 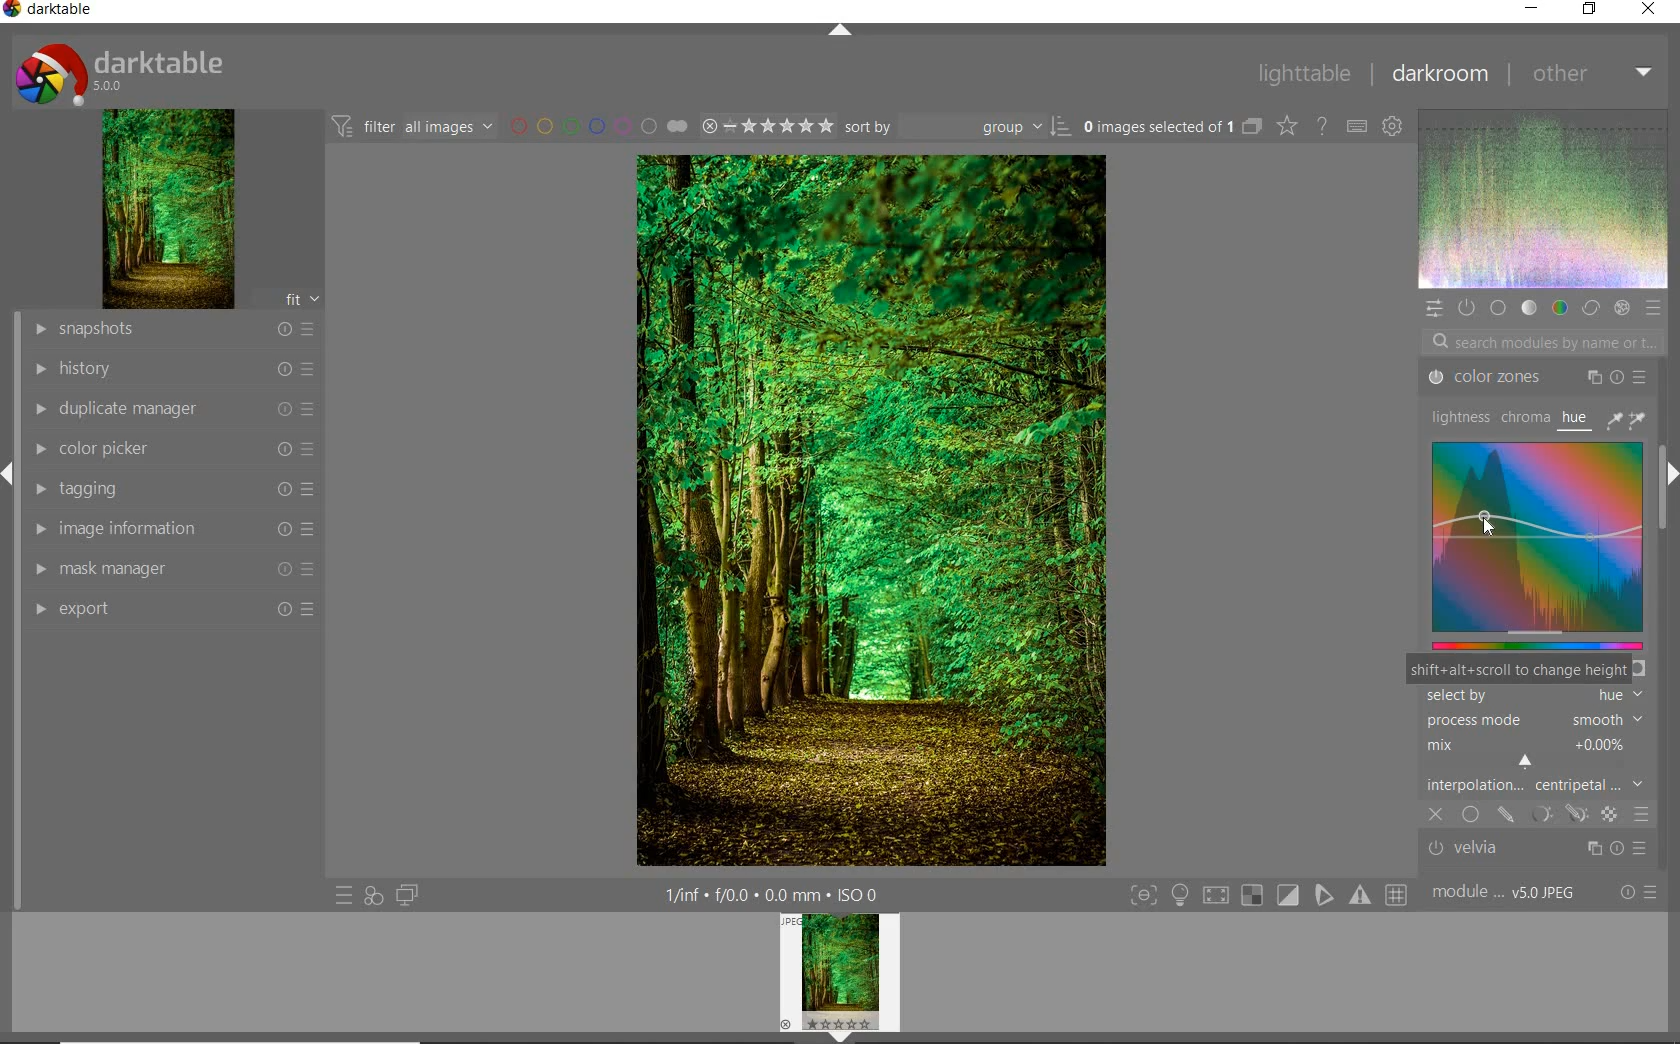 What do you see at coordinates (1587, 10) in the screenshot?
I see `RESTORE` at bounding box center [1587, 10].